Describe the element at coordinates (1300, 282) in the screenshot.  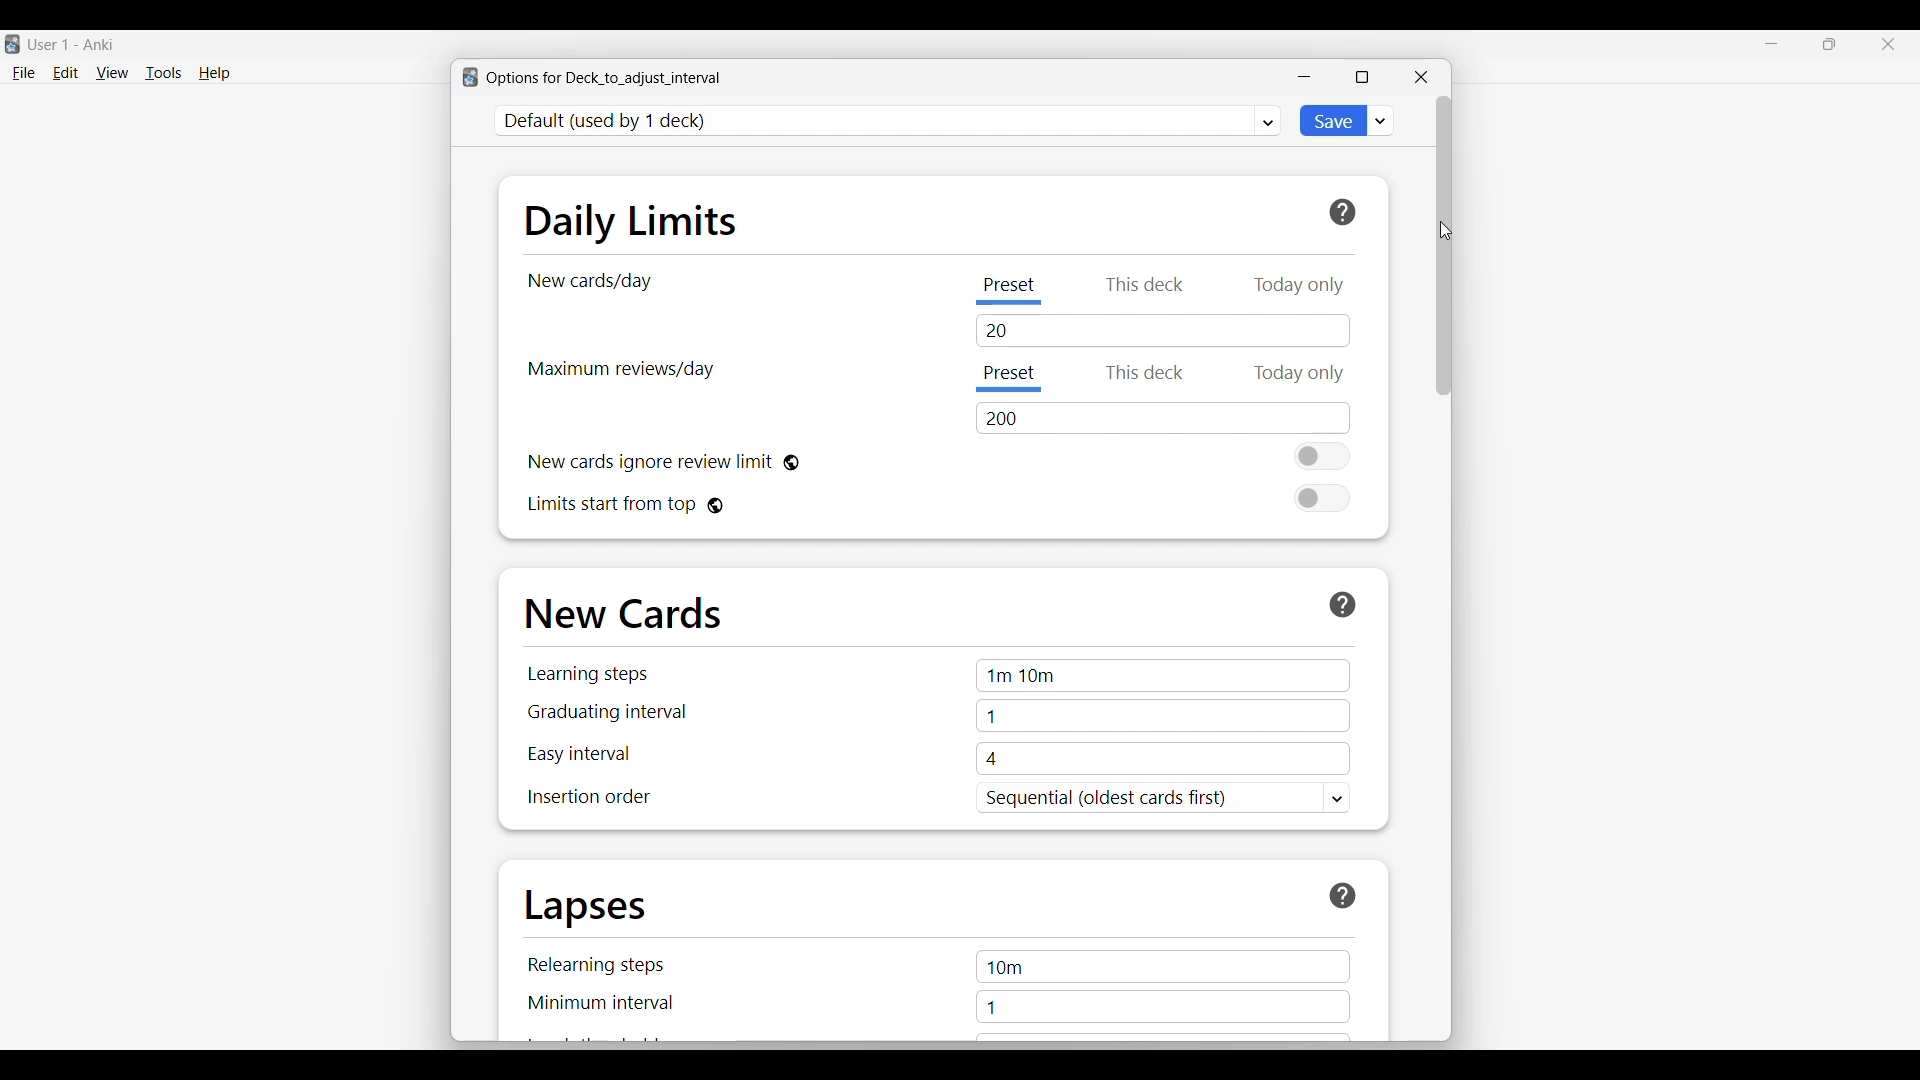
I see `Today only` at that location.